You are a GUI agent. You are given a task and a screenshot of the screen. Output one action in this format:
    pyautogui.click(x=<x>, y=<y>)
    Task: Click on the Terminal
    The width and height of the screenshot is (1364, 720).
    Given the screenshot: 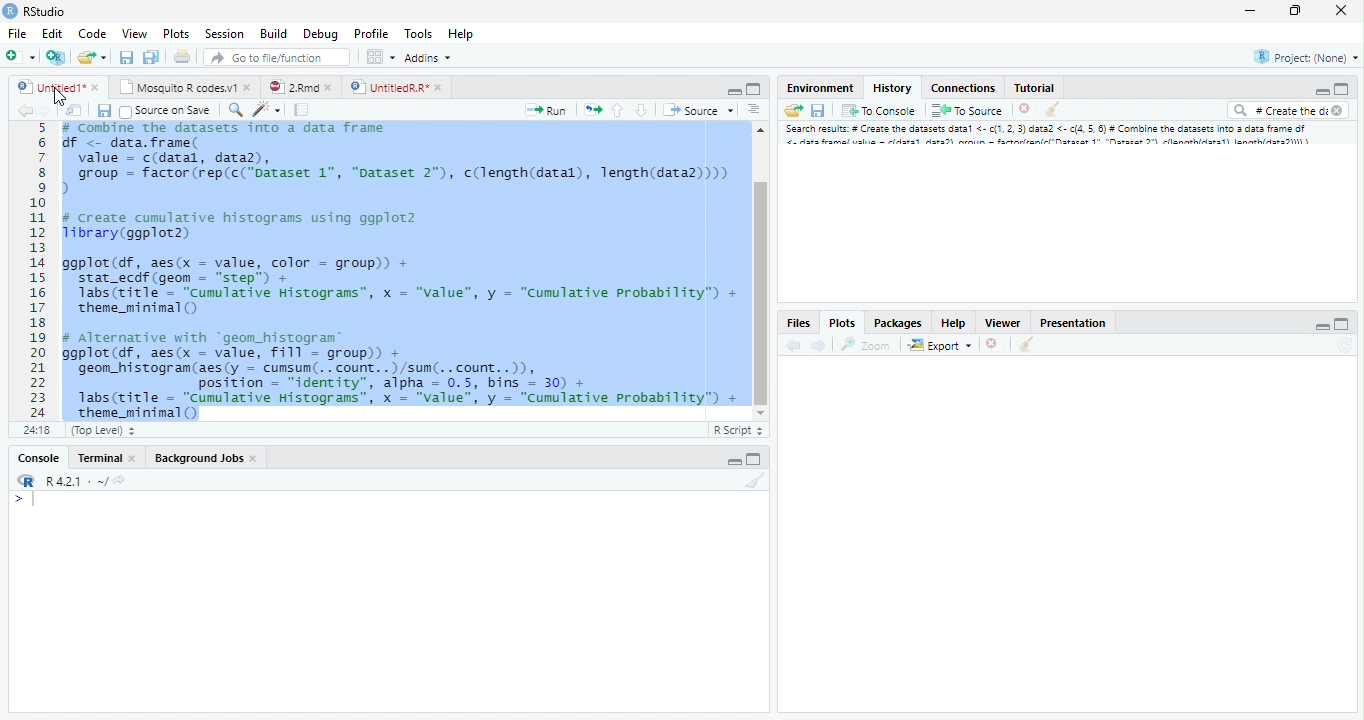 What is the action you would take?
    pyautogui.click(x=107, y=457)
    